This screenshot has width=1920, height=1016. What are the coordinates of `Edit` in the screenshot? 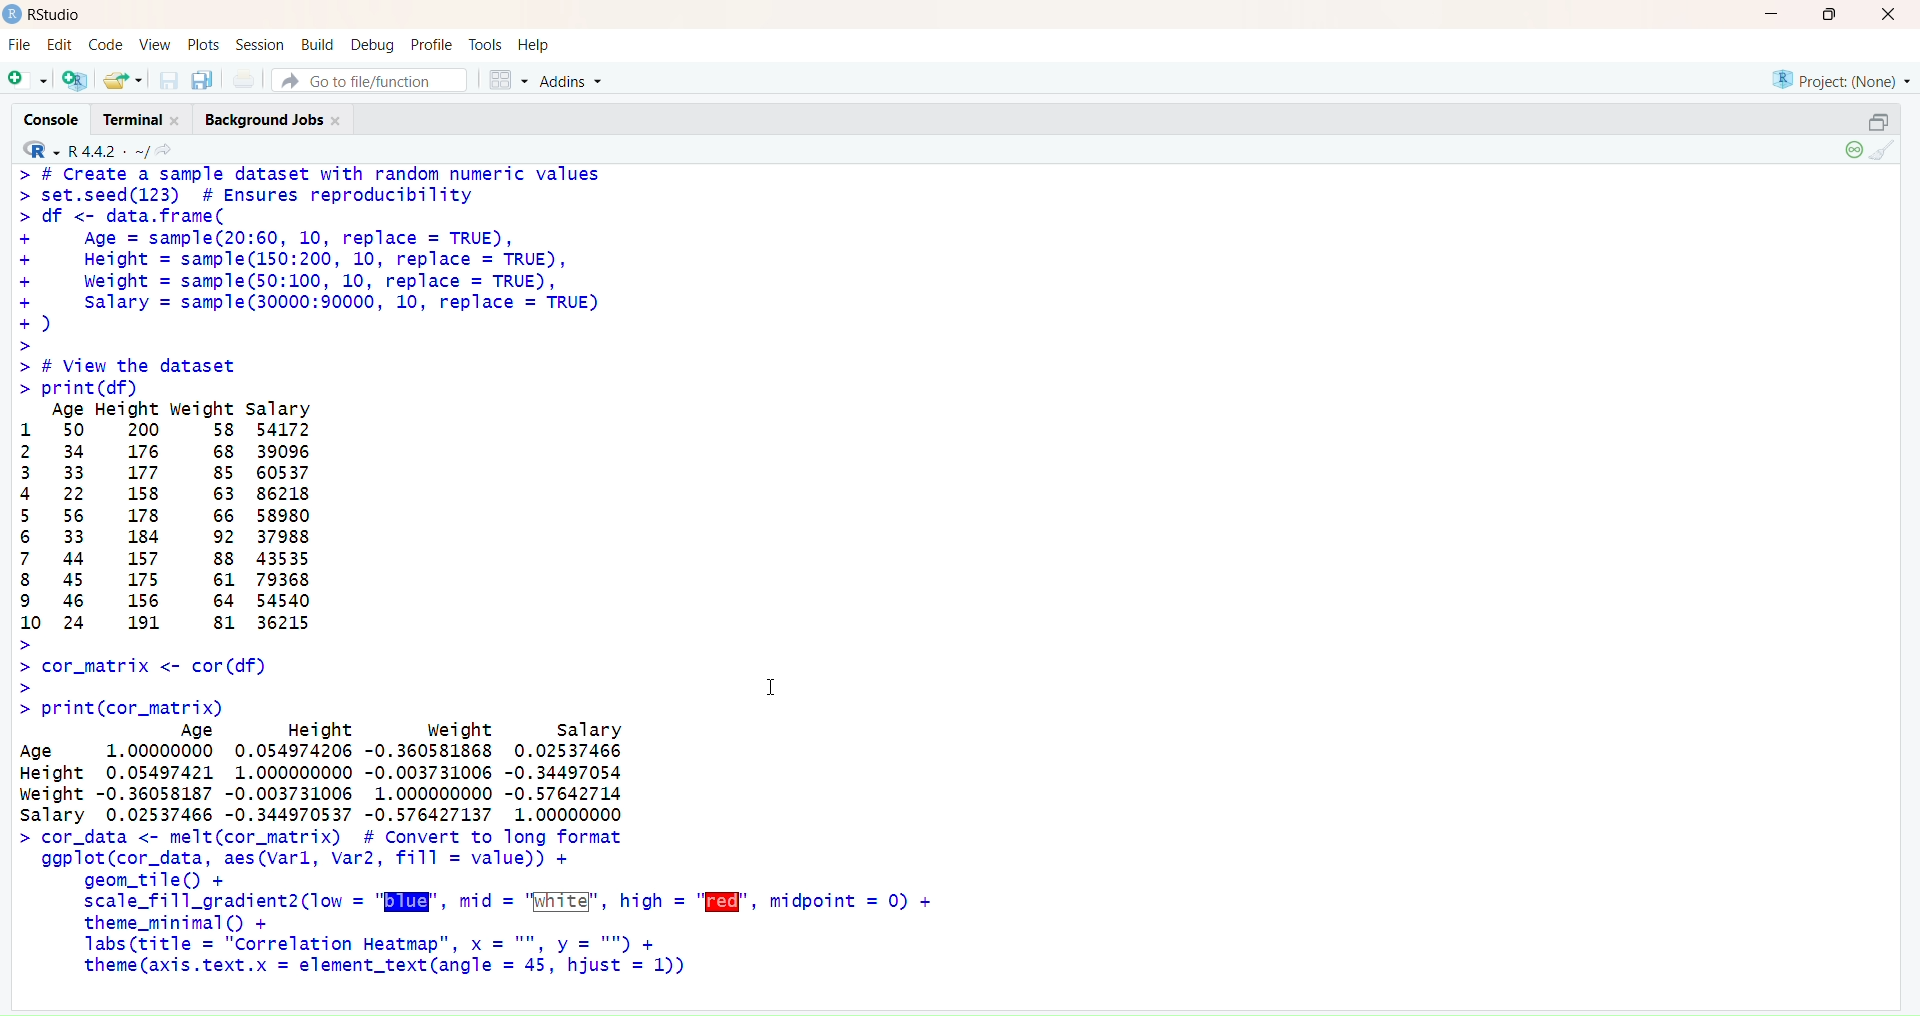 It's located at (61, 46).